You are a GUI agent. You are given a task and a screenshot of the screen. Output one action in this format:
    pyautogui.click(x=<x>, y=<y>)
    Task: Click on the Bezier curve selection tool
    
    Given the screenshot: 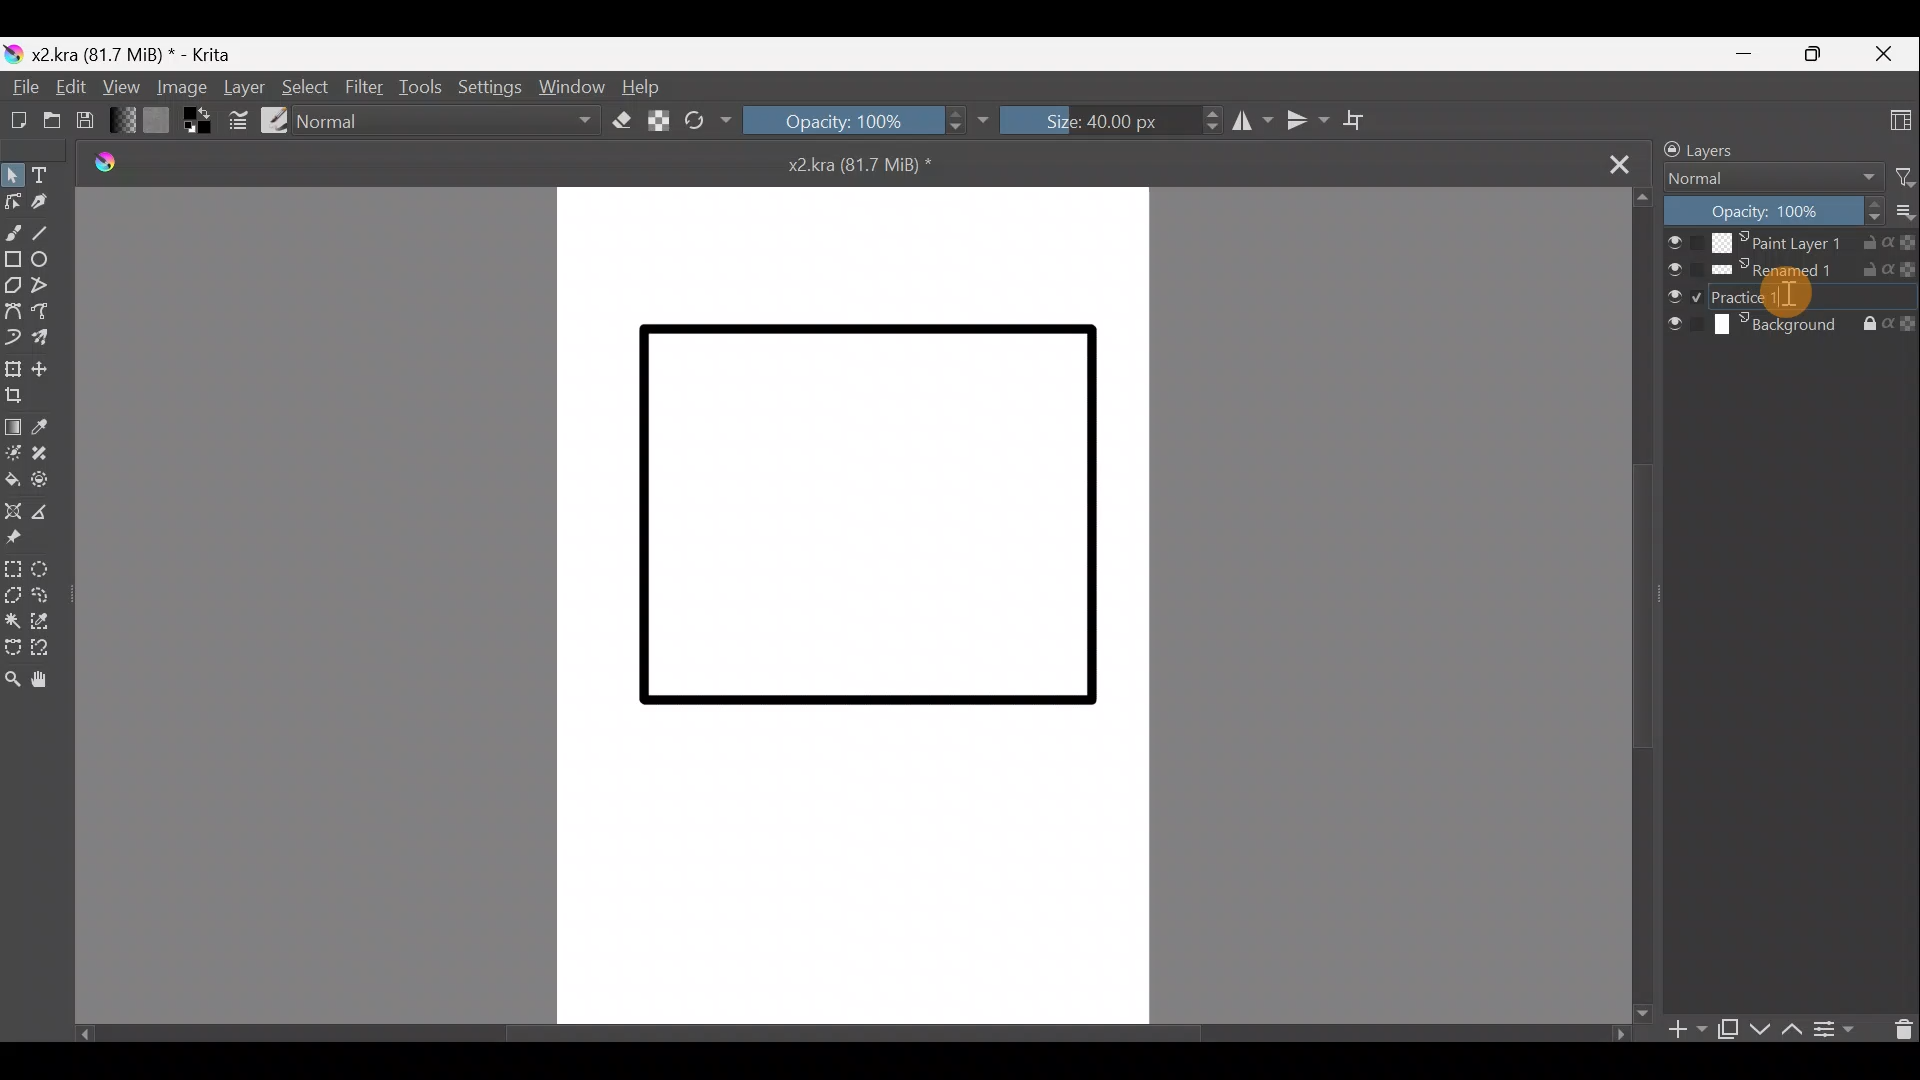 What is the action you would take?
    pyautogui.click(x=12, y=644)
    